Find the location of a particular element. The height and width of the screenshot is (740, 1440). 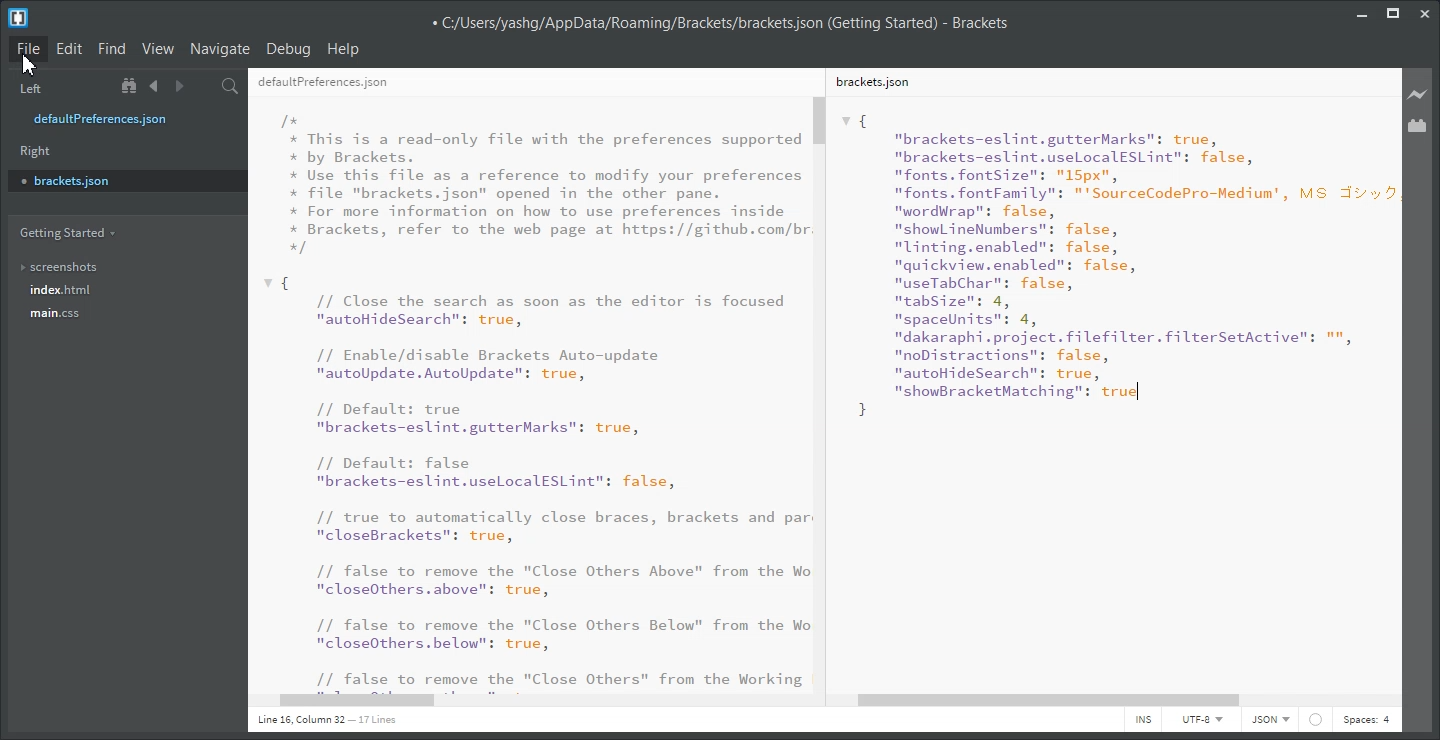

cursor is located at coordinates (35, 65).